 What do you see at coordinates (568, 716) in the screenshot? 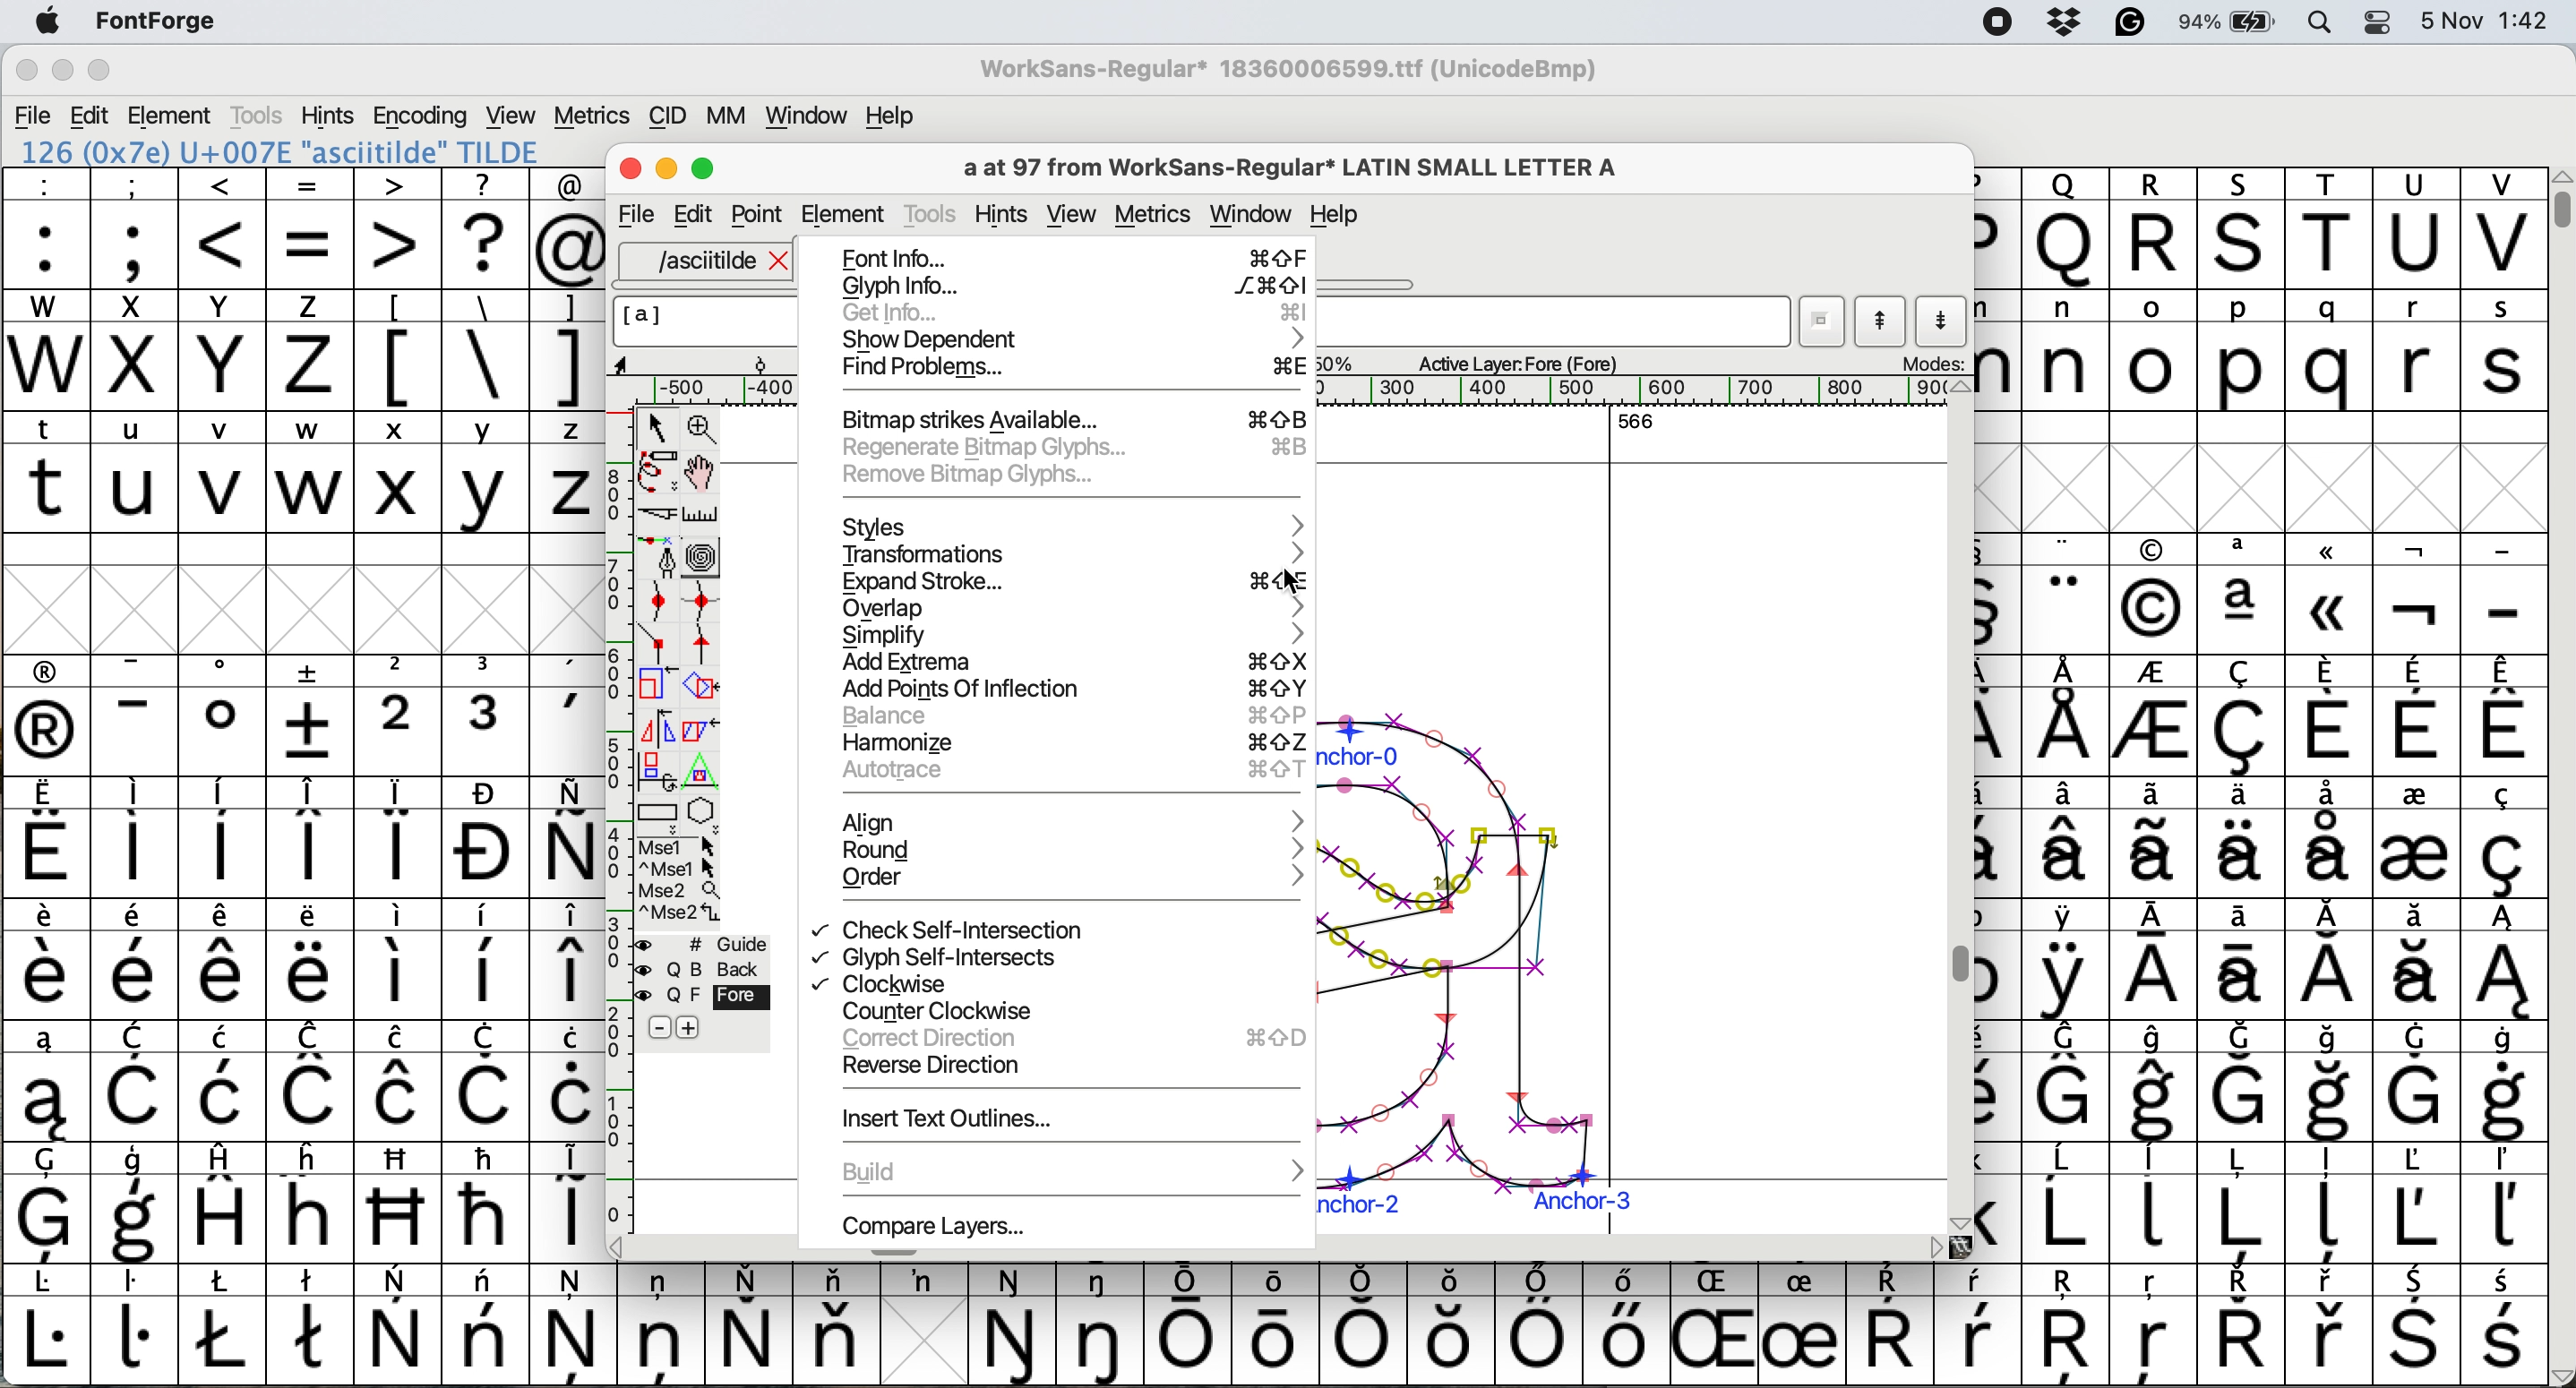
I see `symbol` at bounding box center [568, 716].